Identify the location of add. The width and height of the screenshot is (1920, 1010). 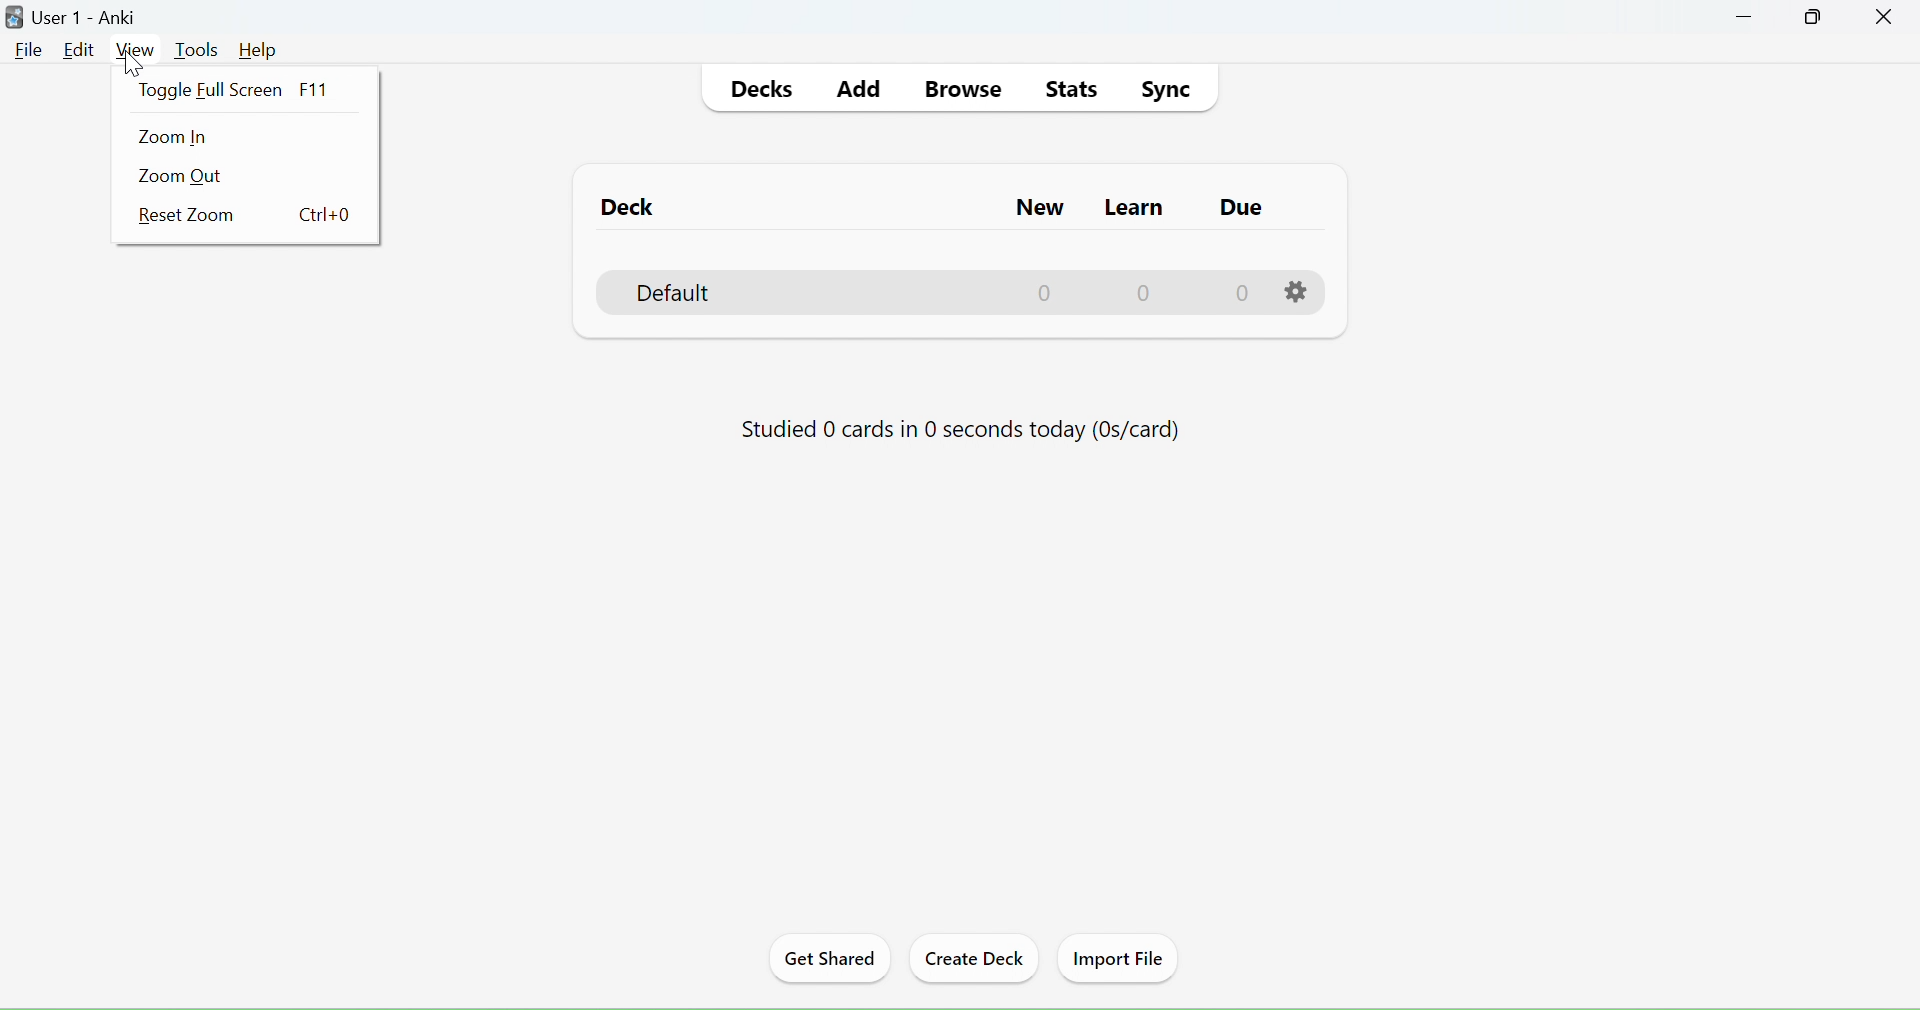
(861, 90).